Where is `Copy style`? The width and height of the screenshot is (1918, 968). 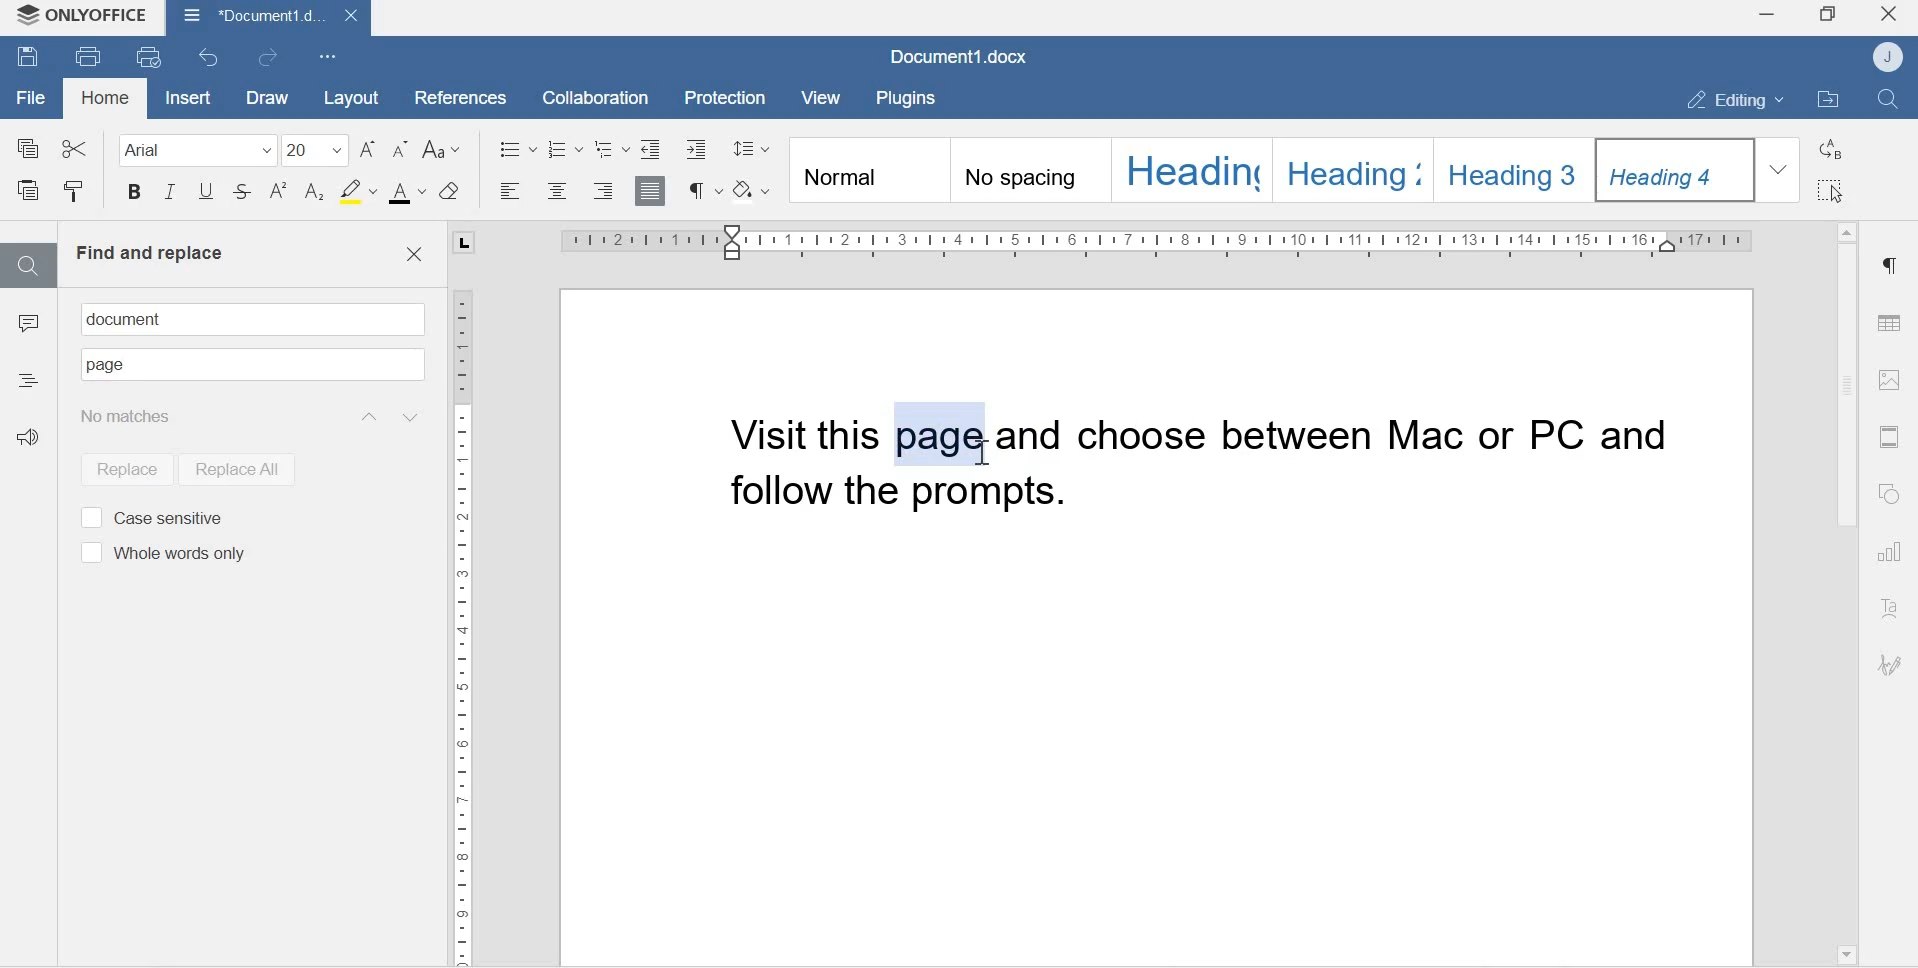
Copy style is located at coordinates (74, 192).